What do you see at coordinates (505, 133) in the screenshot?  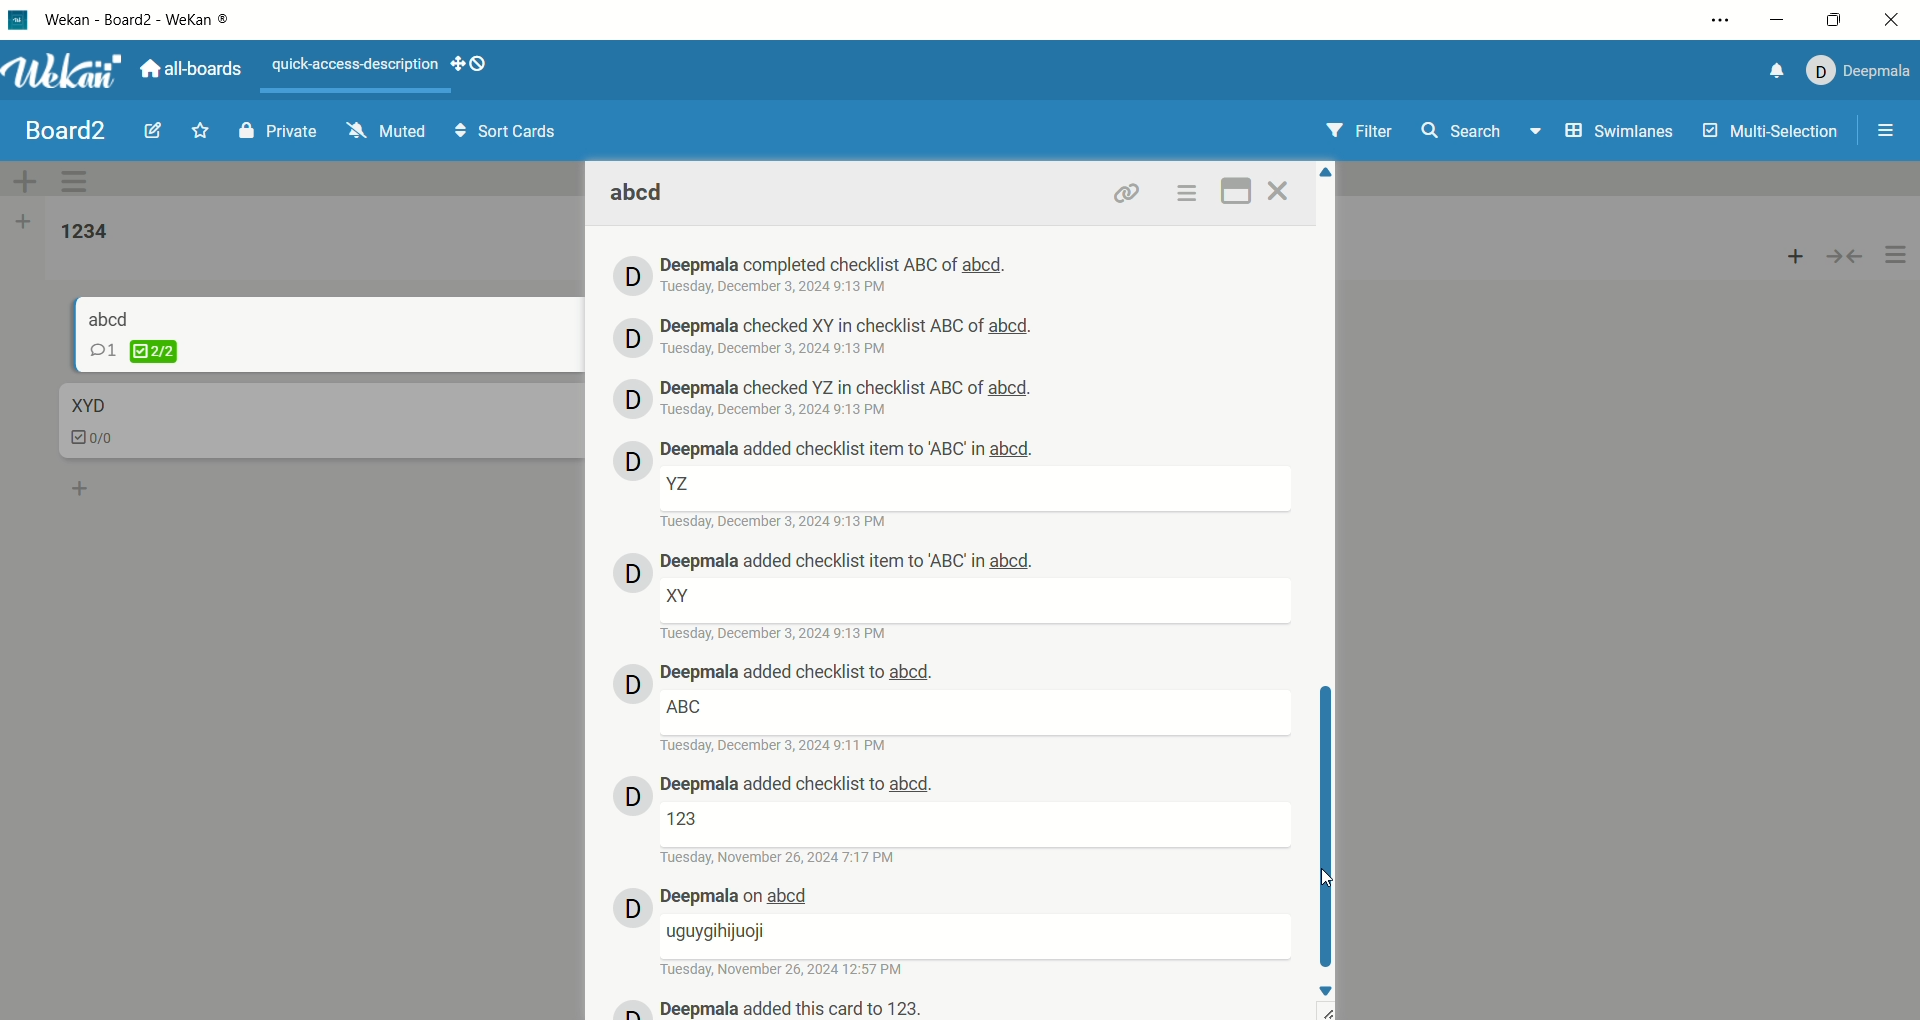 I see `sort cards` at bounding box center [505, 133].